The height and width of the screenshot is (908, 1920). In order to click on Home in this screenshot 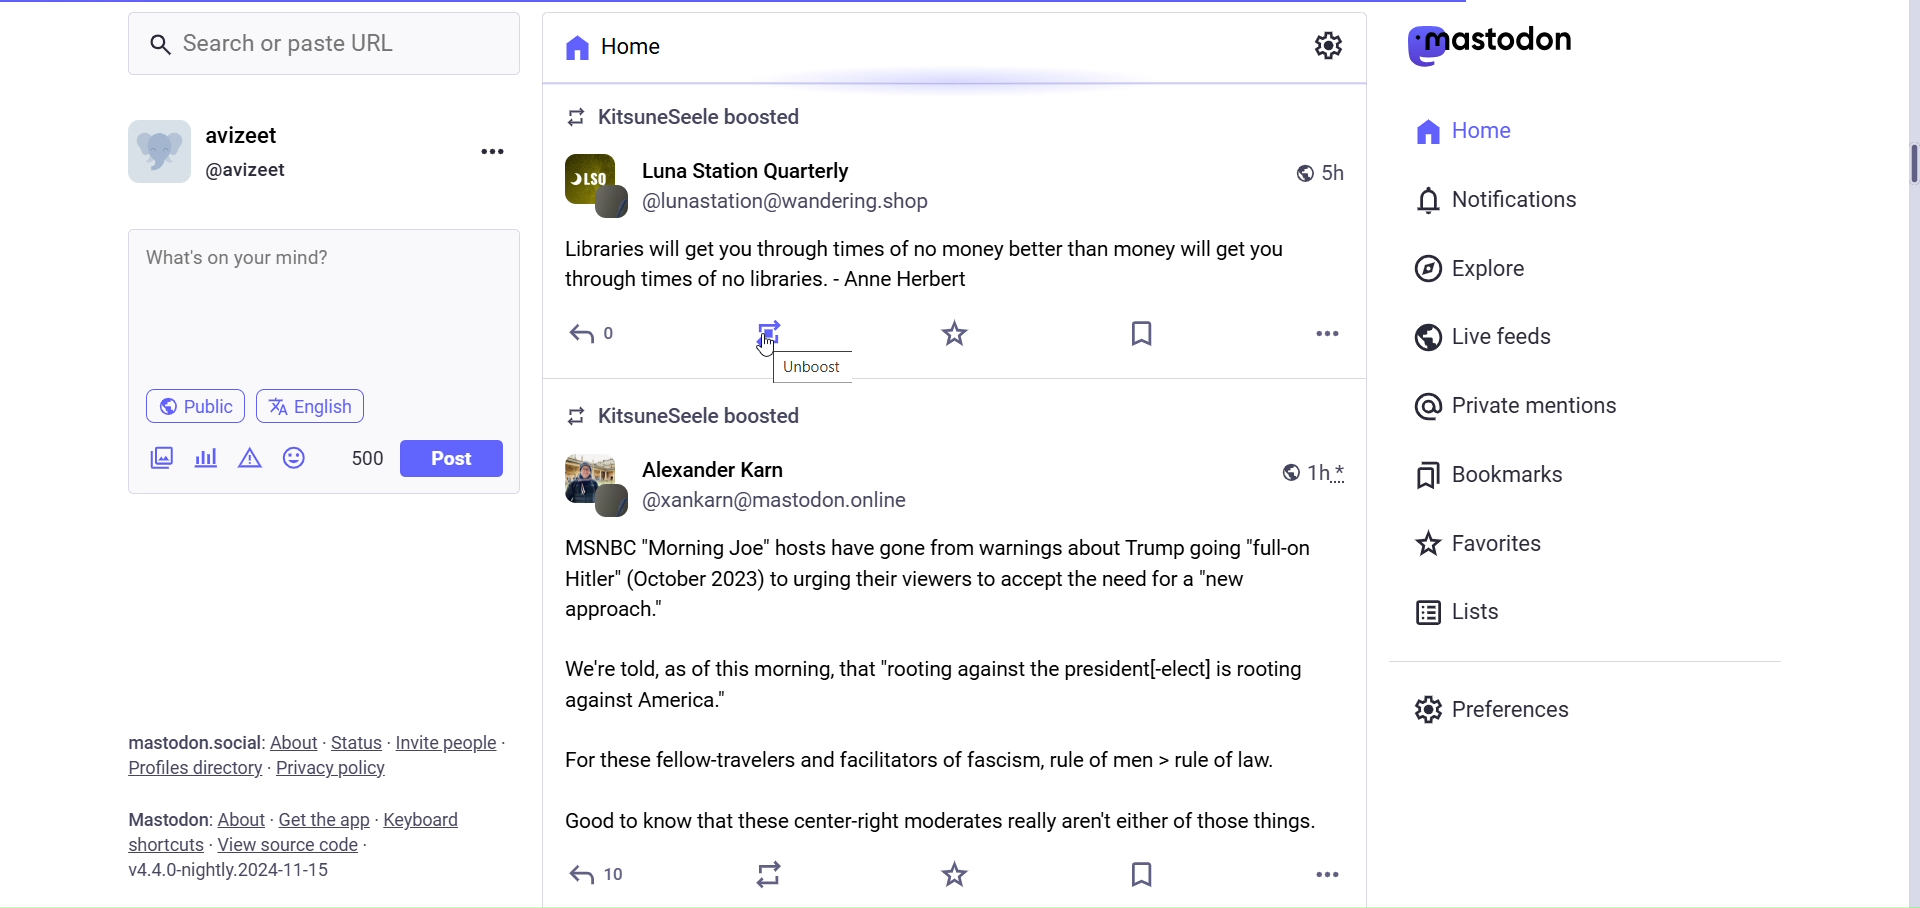, I will do `click(613, 47)`.